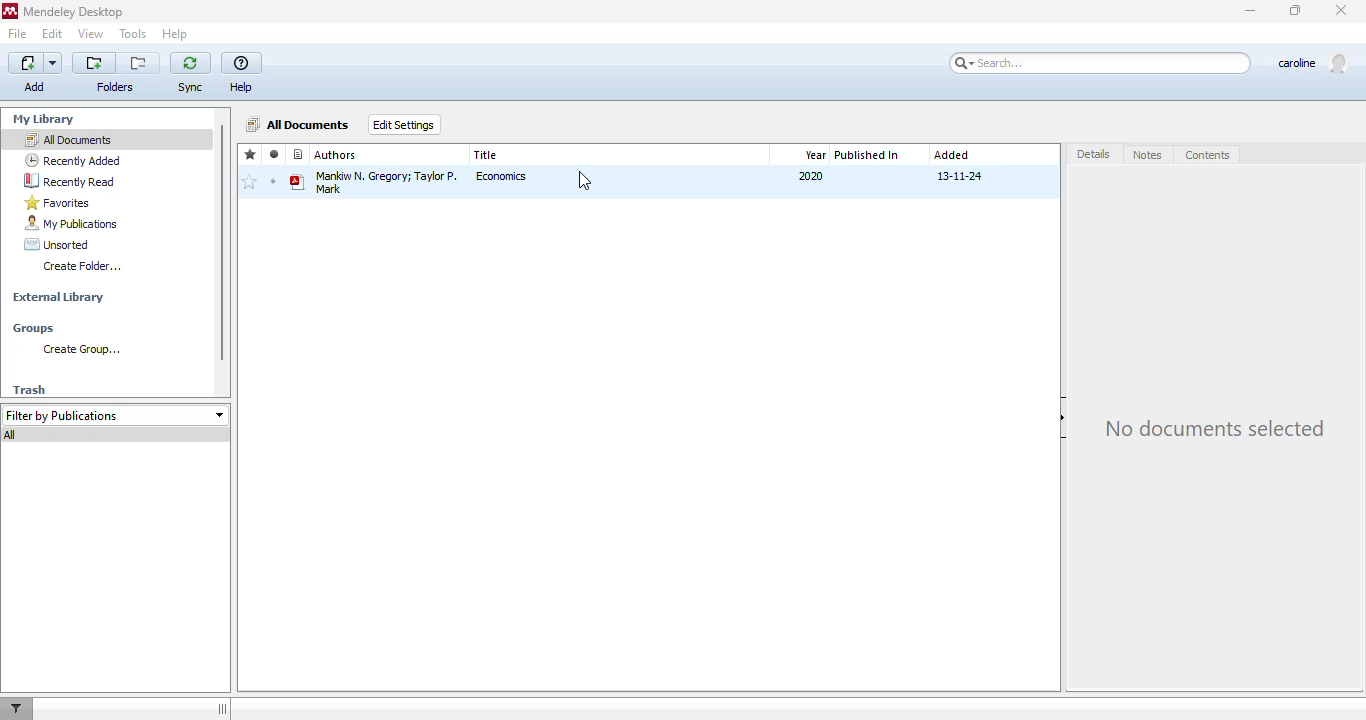  What do you see at coordinates (1149, 155) in the screenshot?
I see `notes` at bounding box center [1149, 155].